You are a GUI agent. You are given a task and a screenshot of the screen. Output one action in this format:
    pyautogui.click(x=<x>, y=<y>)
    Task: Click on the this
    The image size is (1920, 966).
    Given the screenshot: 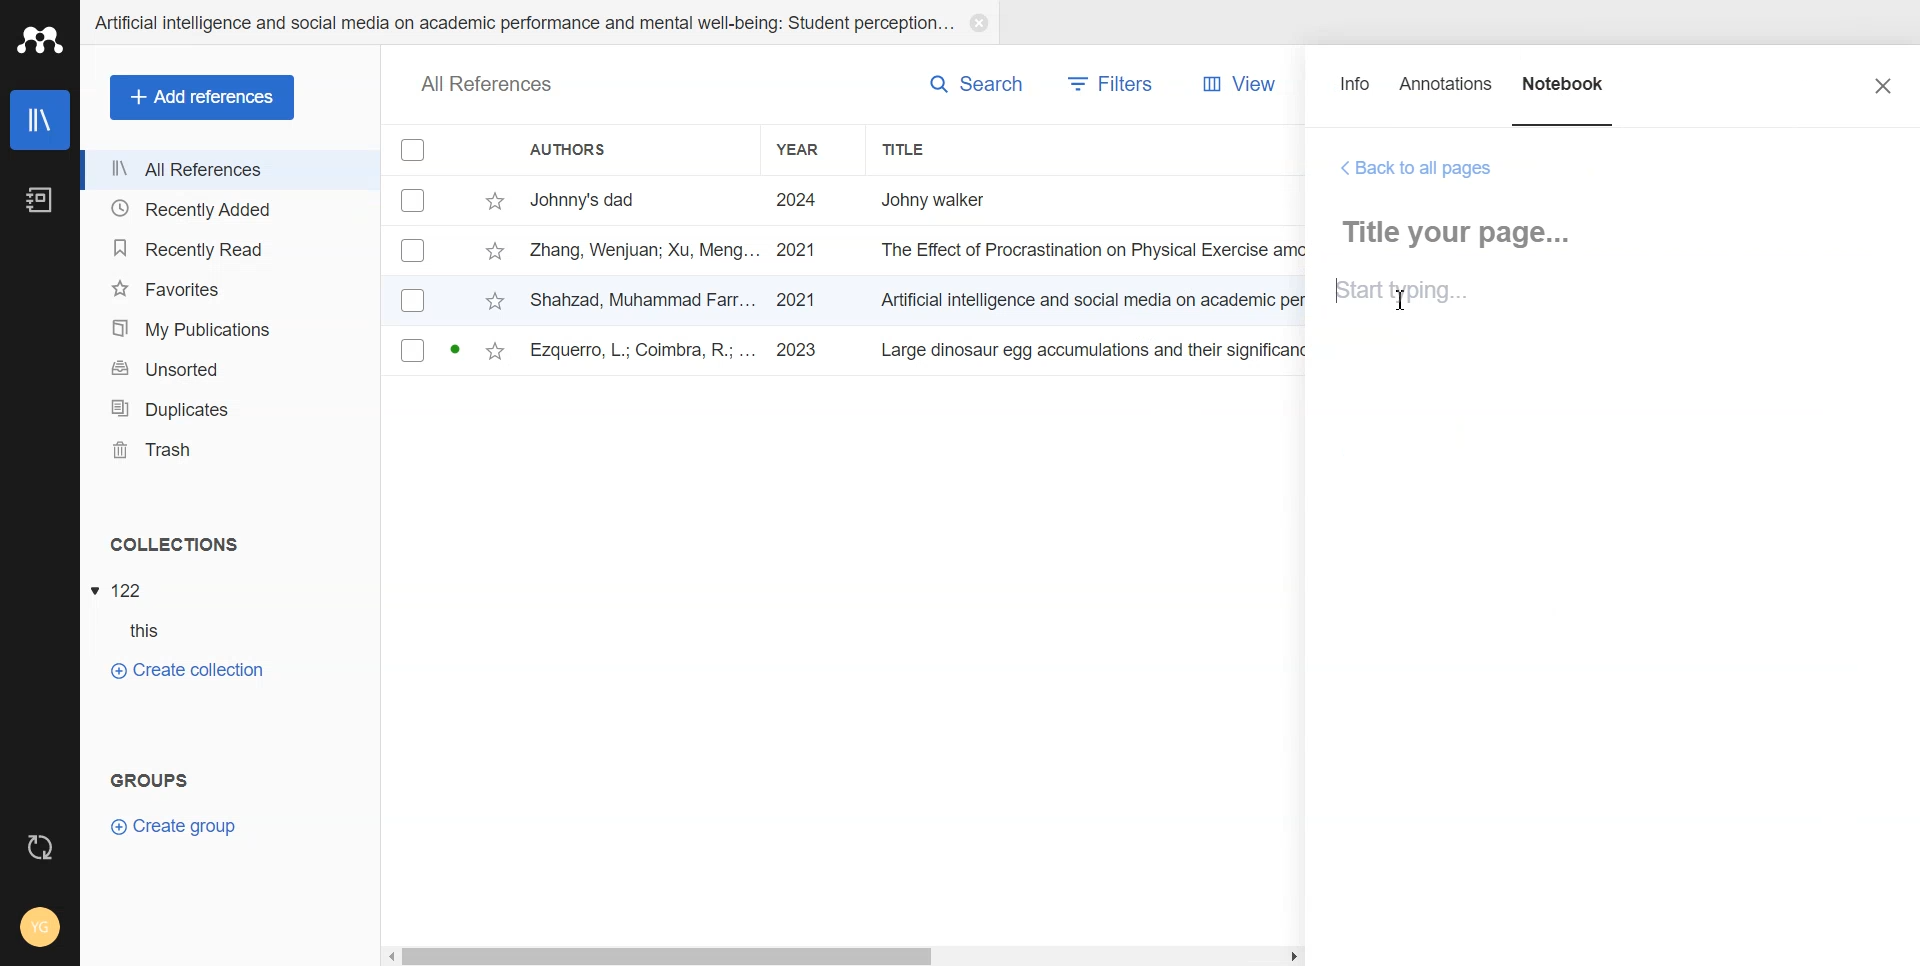 What is the action you would take?
    pyautogui.click(x=156, y=631)
    